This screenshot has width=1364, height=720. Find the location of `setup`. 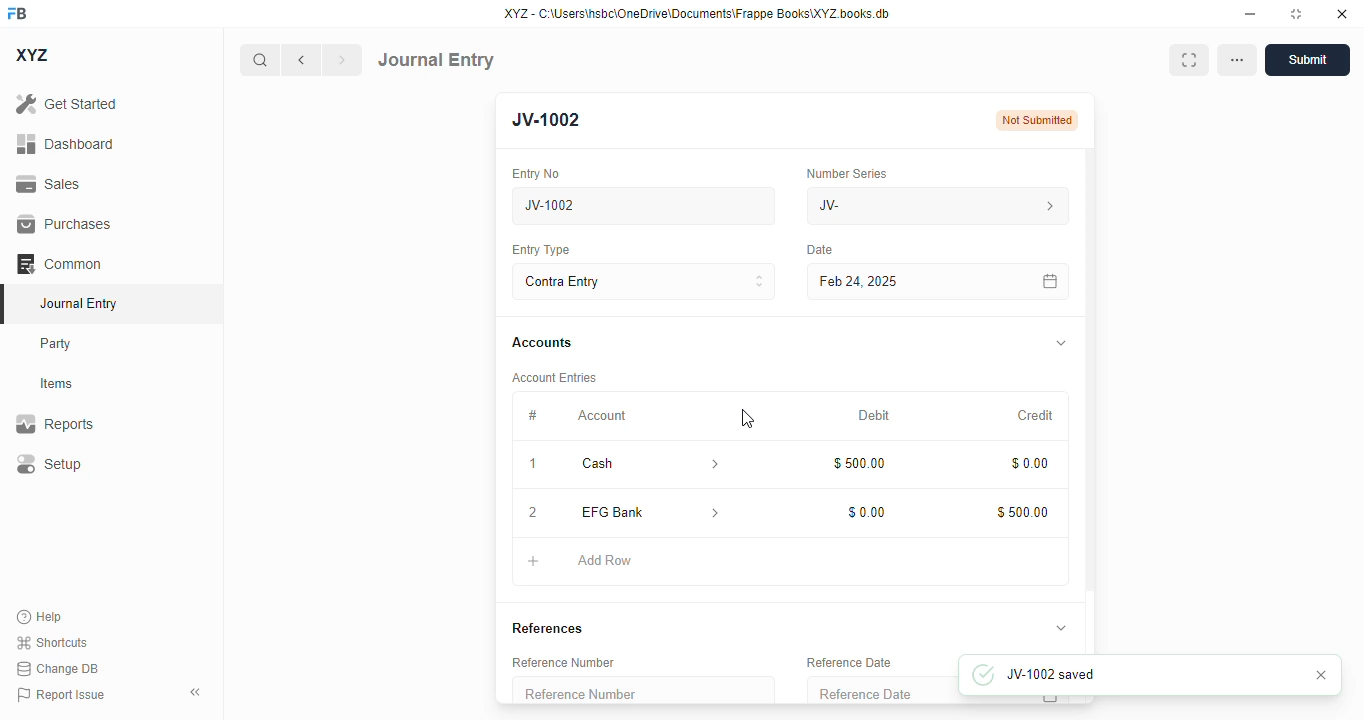

setup is located at coordinates (49, 463).